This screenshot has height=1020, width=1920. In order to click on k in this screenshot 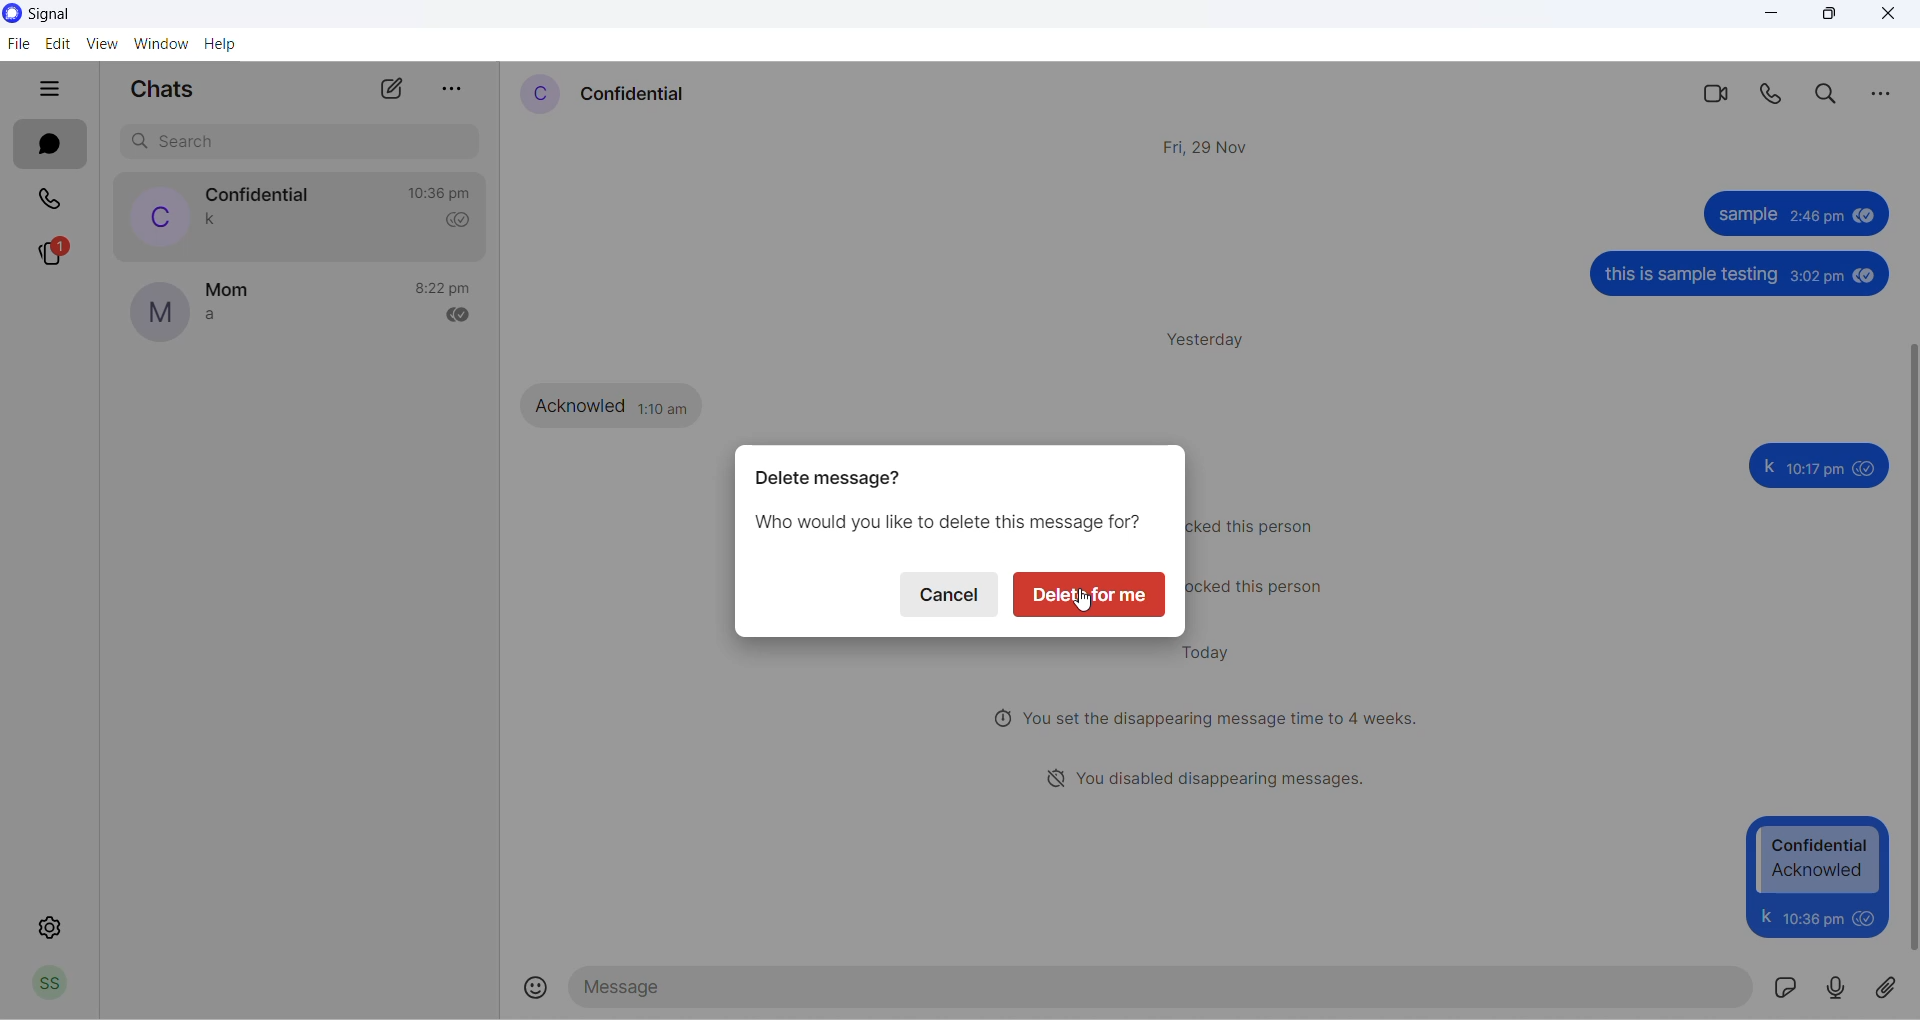, I will do `click(1767, 466)`.